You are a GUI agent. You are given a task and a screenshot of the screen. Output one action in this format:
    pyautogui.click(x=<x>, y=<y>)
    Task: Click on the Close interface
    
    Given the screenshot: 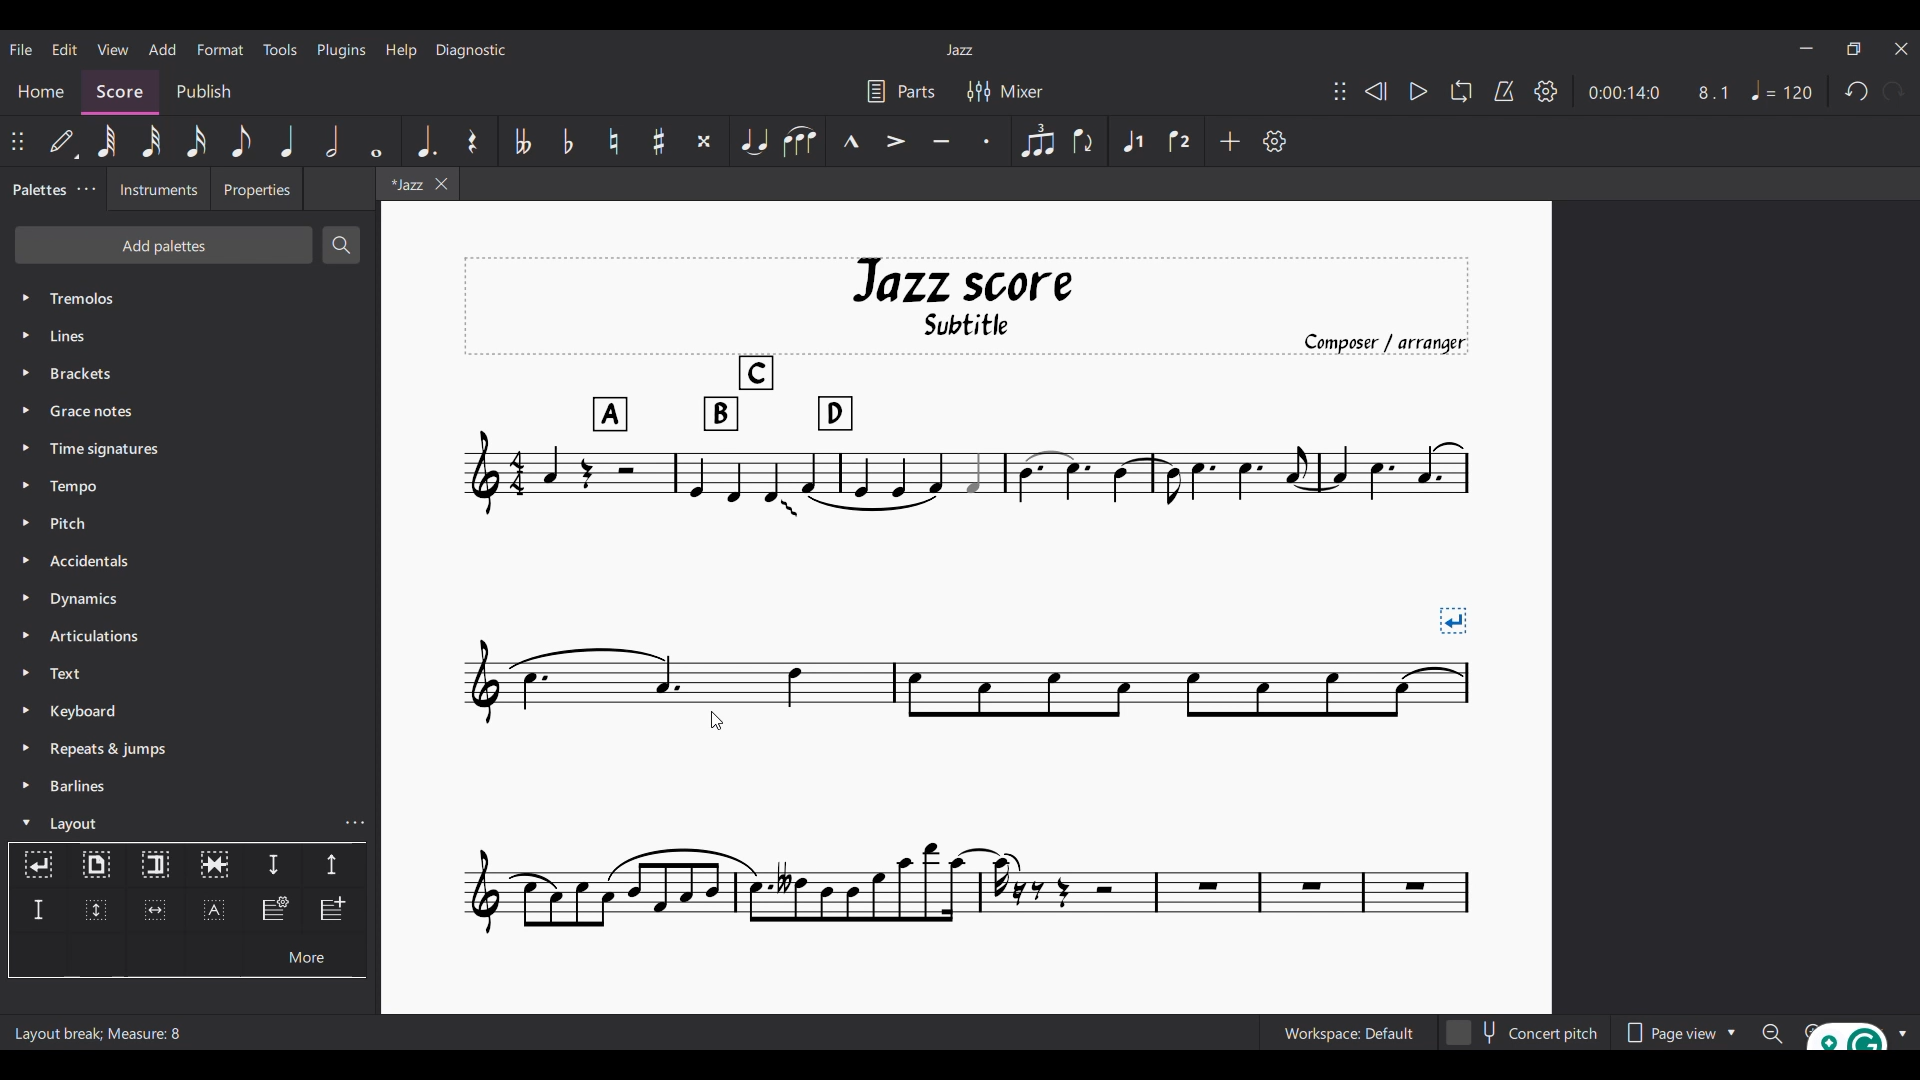 What is the action you would take?
    pyautogui.click(x=1901, y=49)
    